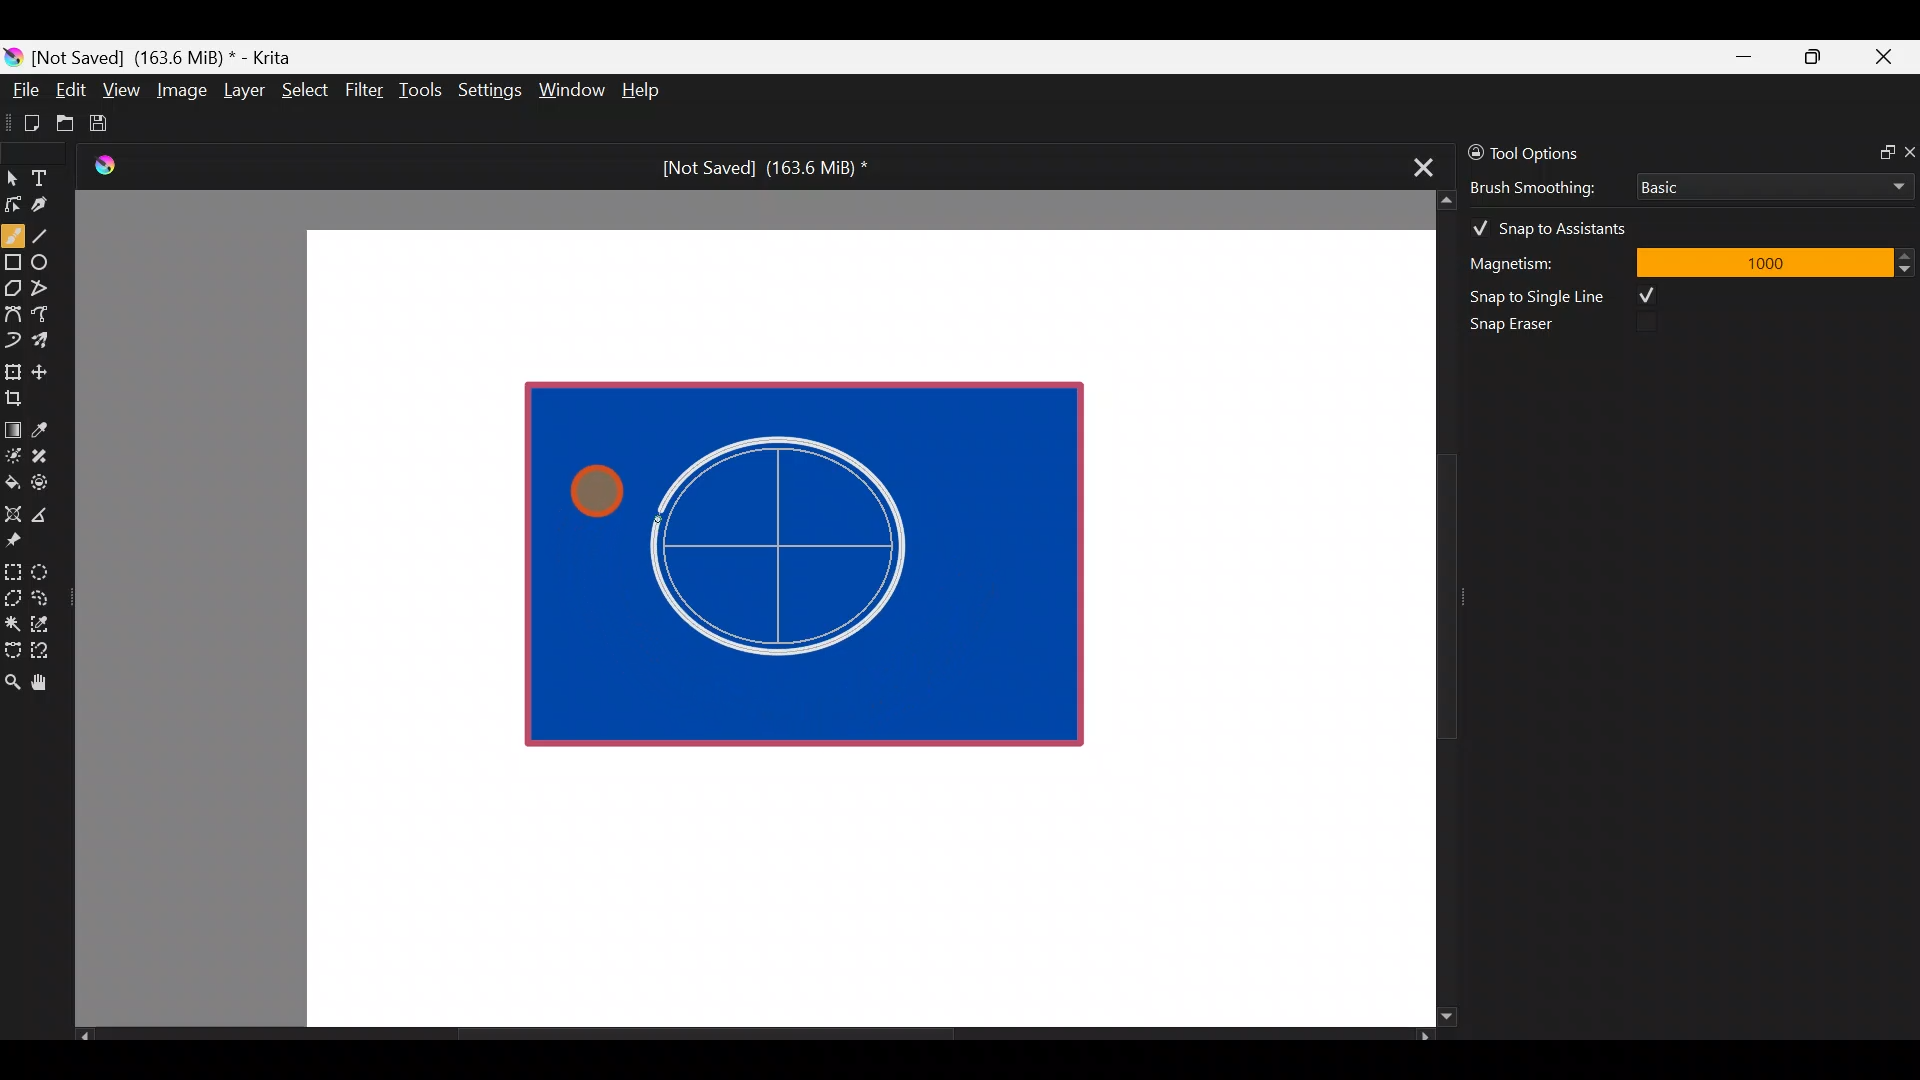  I want to click on 1000, so click(1763, 261).